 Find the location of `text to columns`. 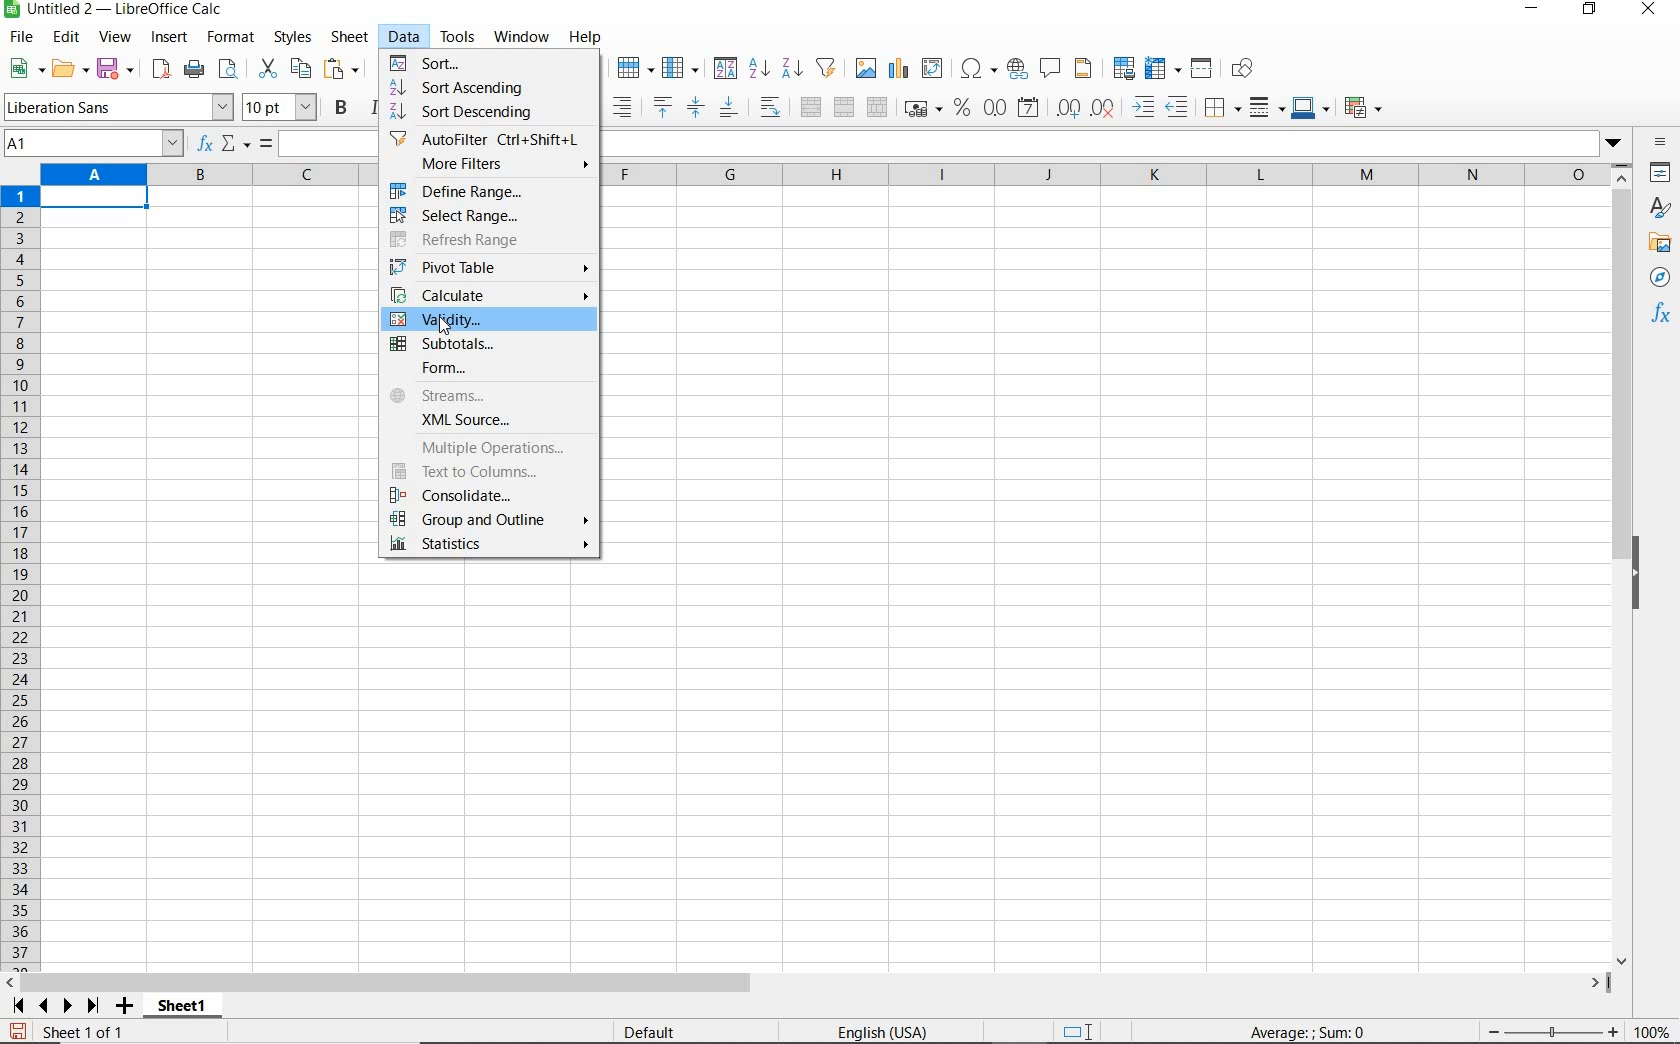

text to columns is located at coordinates (484, 473).